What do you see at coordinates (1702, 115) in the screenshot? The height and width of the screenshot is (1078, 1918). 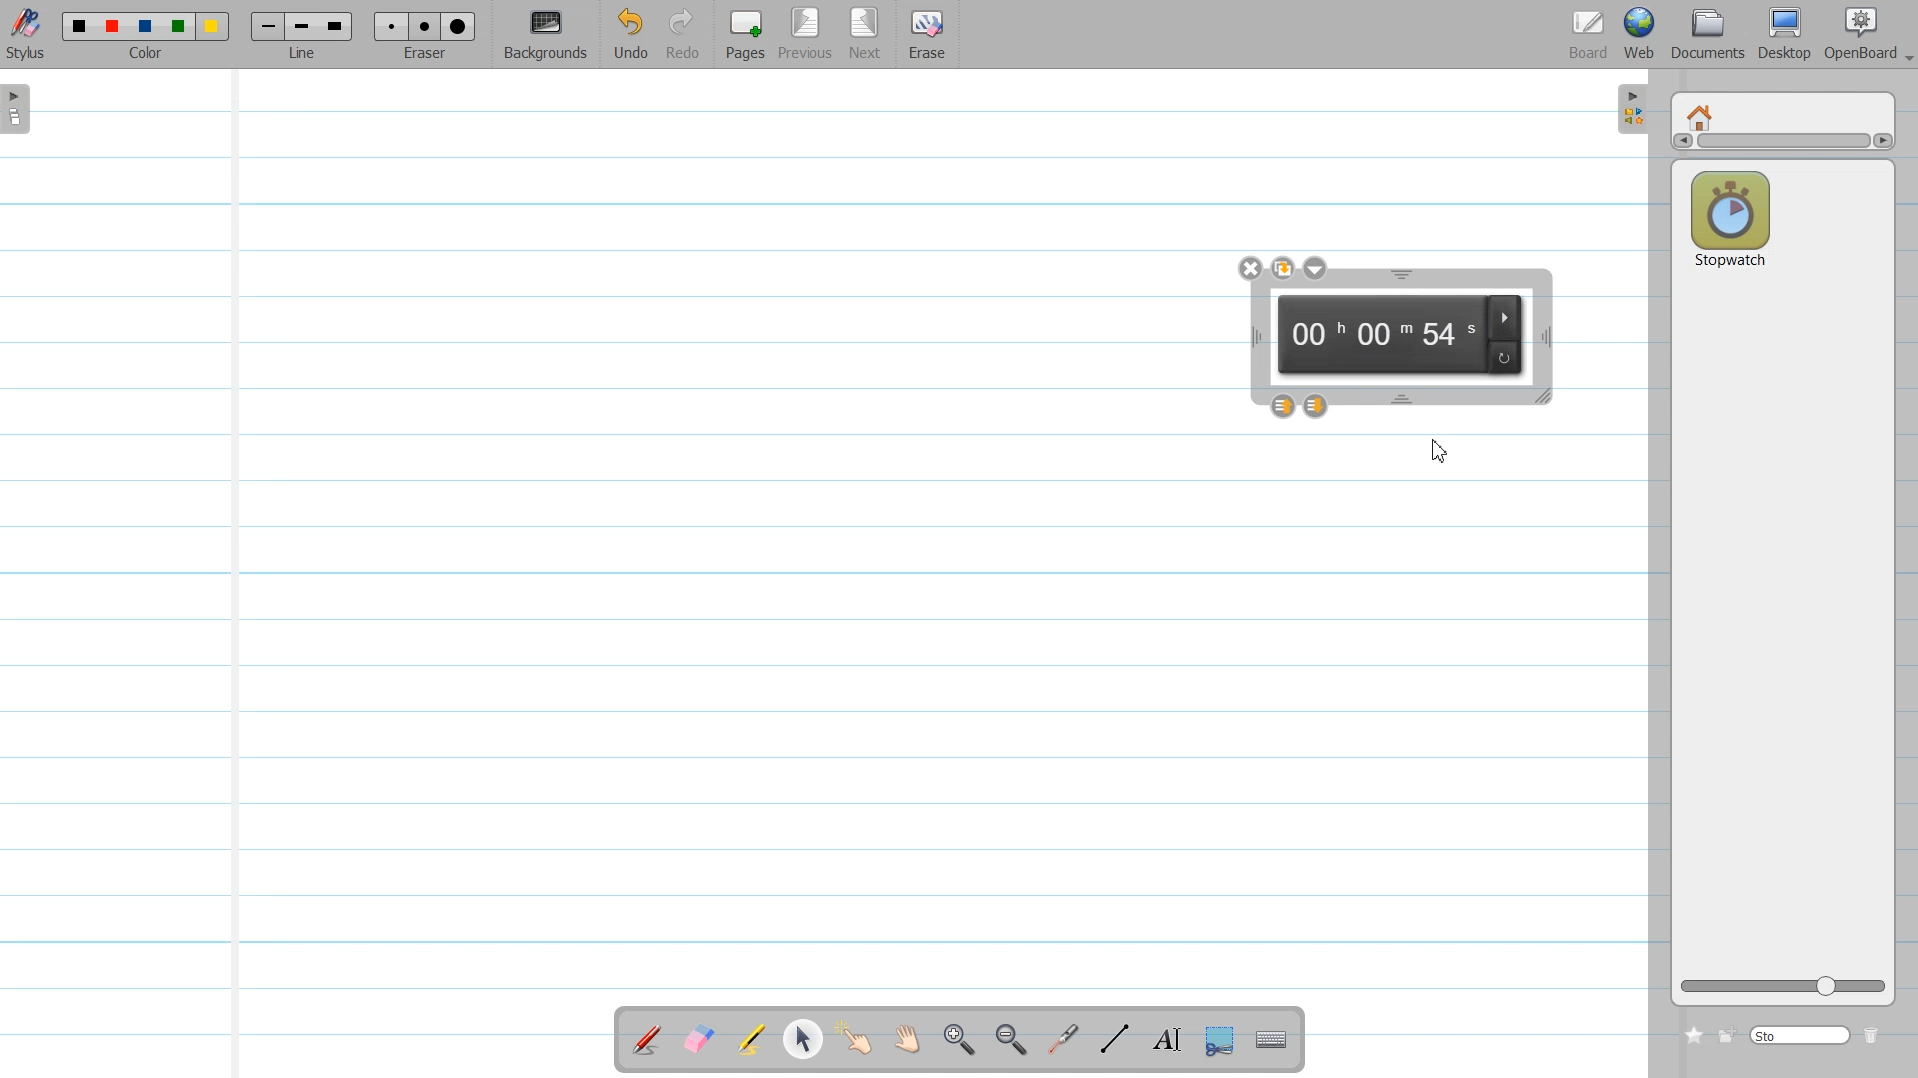 I see `Home window` at bounding box center [1702, 115].